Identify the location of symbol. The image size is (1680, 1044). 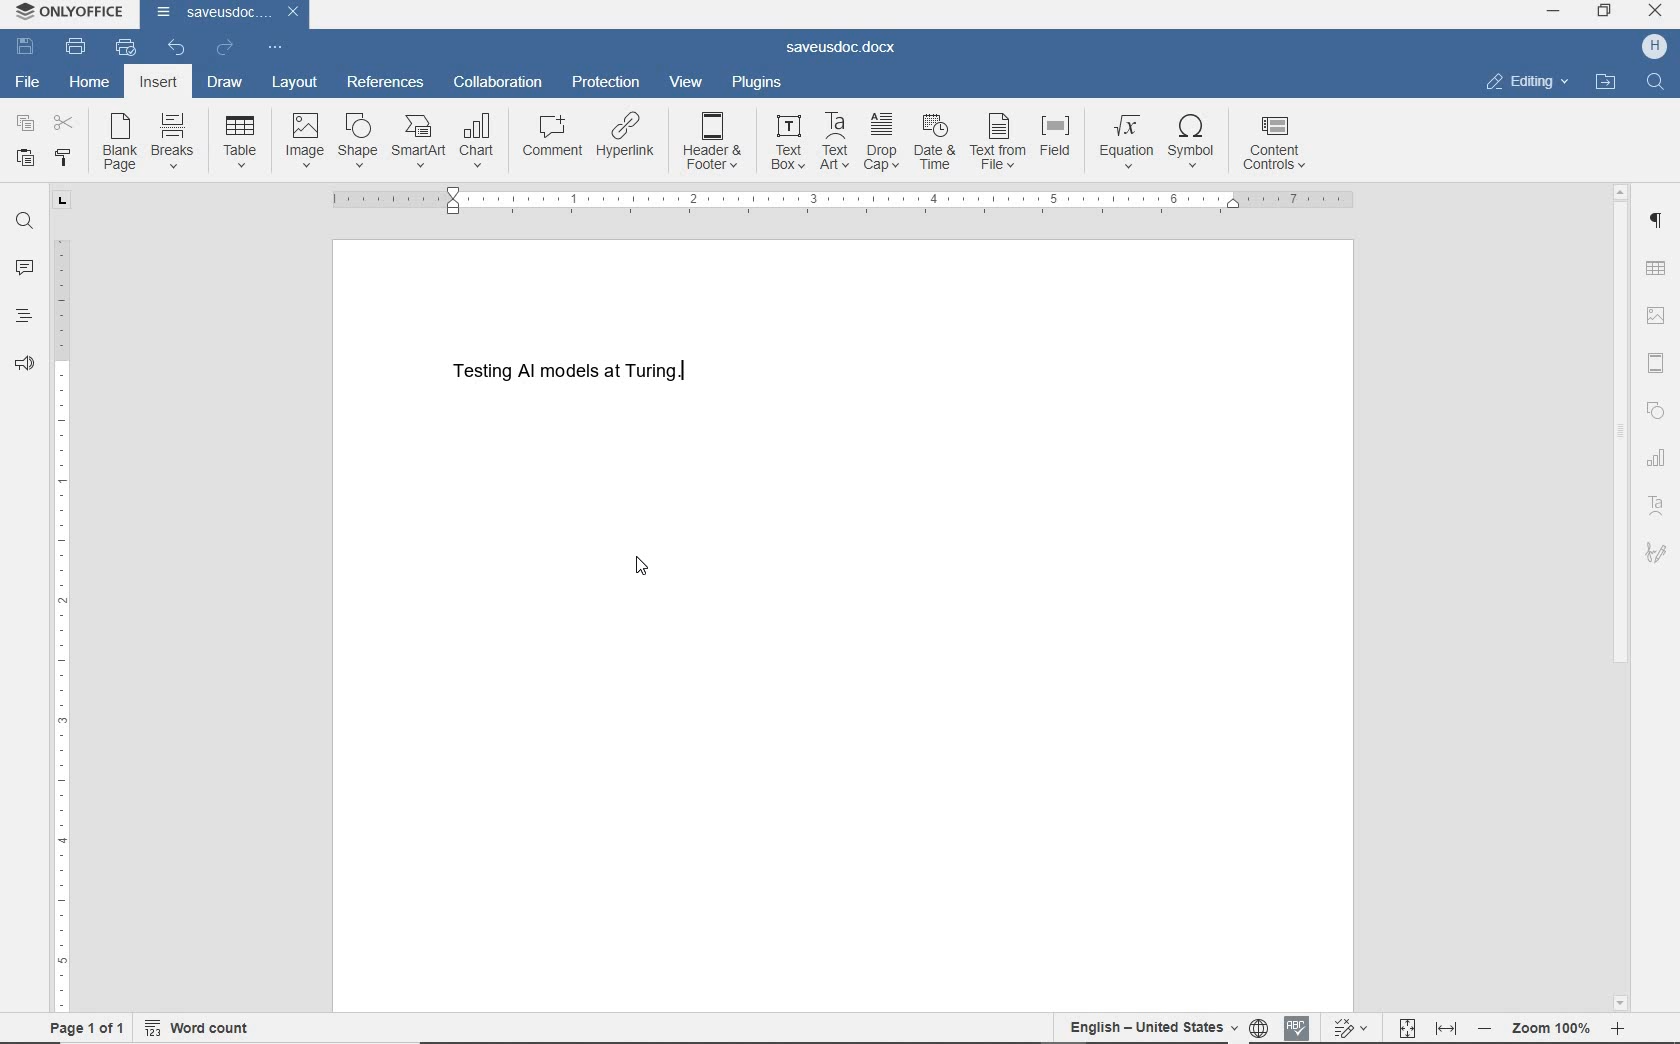
(1194, 142).